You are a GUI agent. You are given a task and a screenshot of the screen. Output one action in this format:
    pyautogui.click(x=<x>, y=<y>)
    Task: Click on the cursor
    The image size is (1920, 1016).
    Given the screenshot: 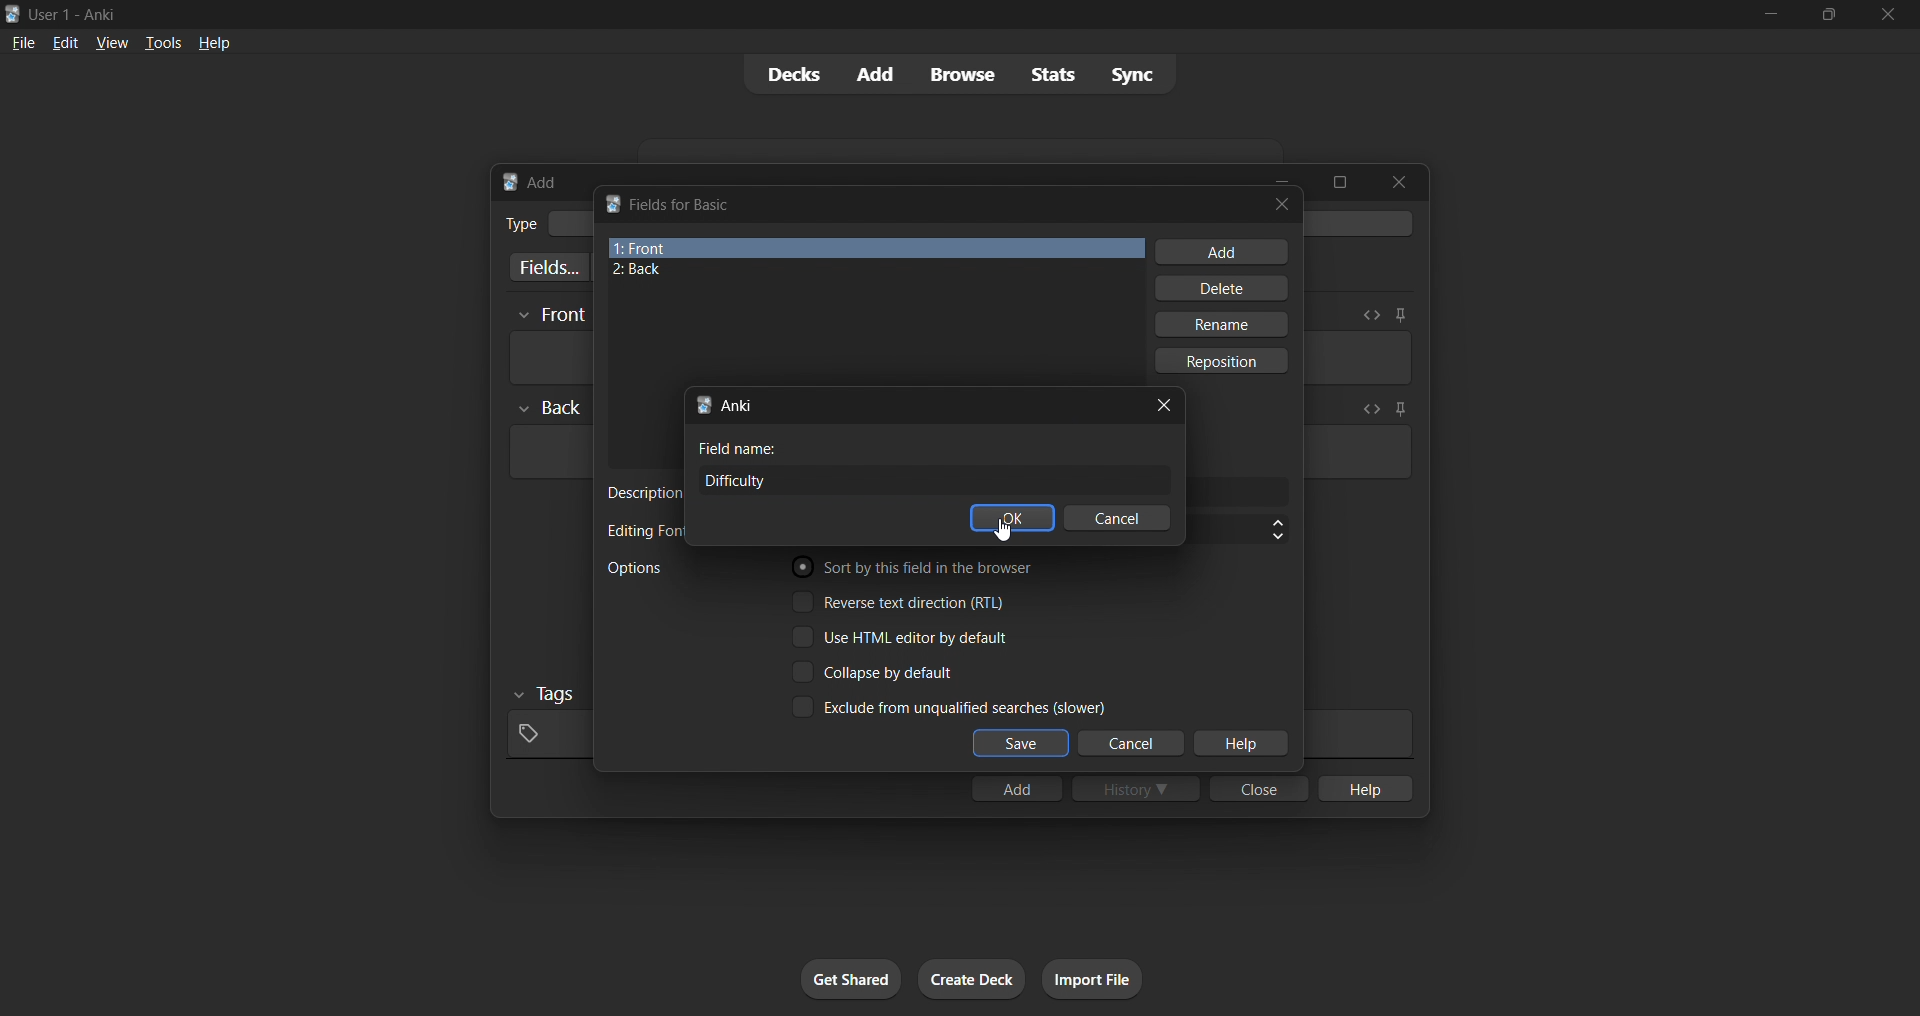 What is the action you would take?
    pyautogui.click(x=1002, y=530)
    